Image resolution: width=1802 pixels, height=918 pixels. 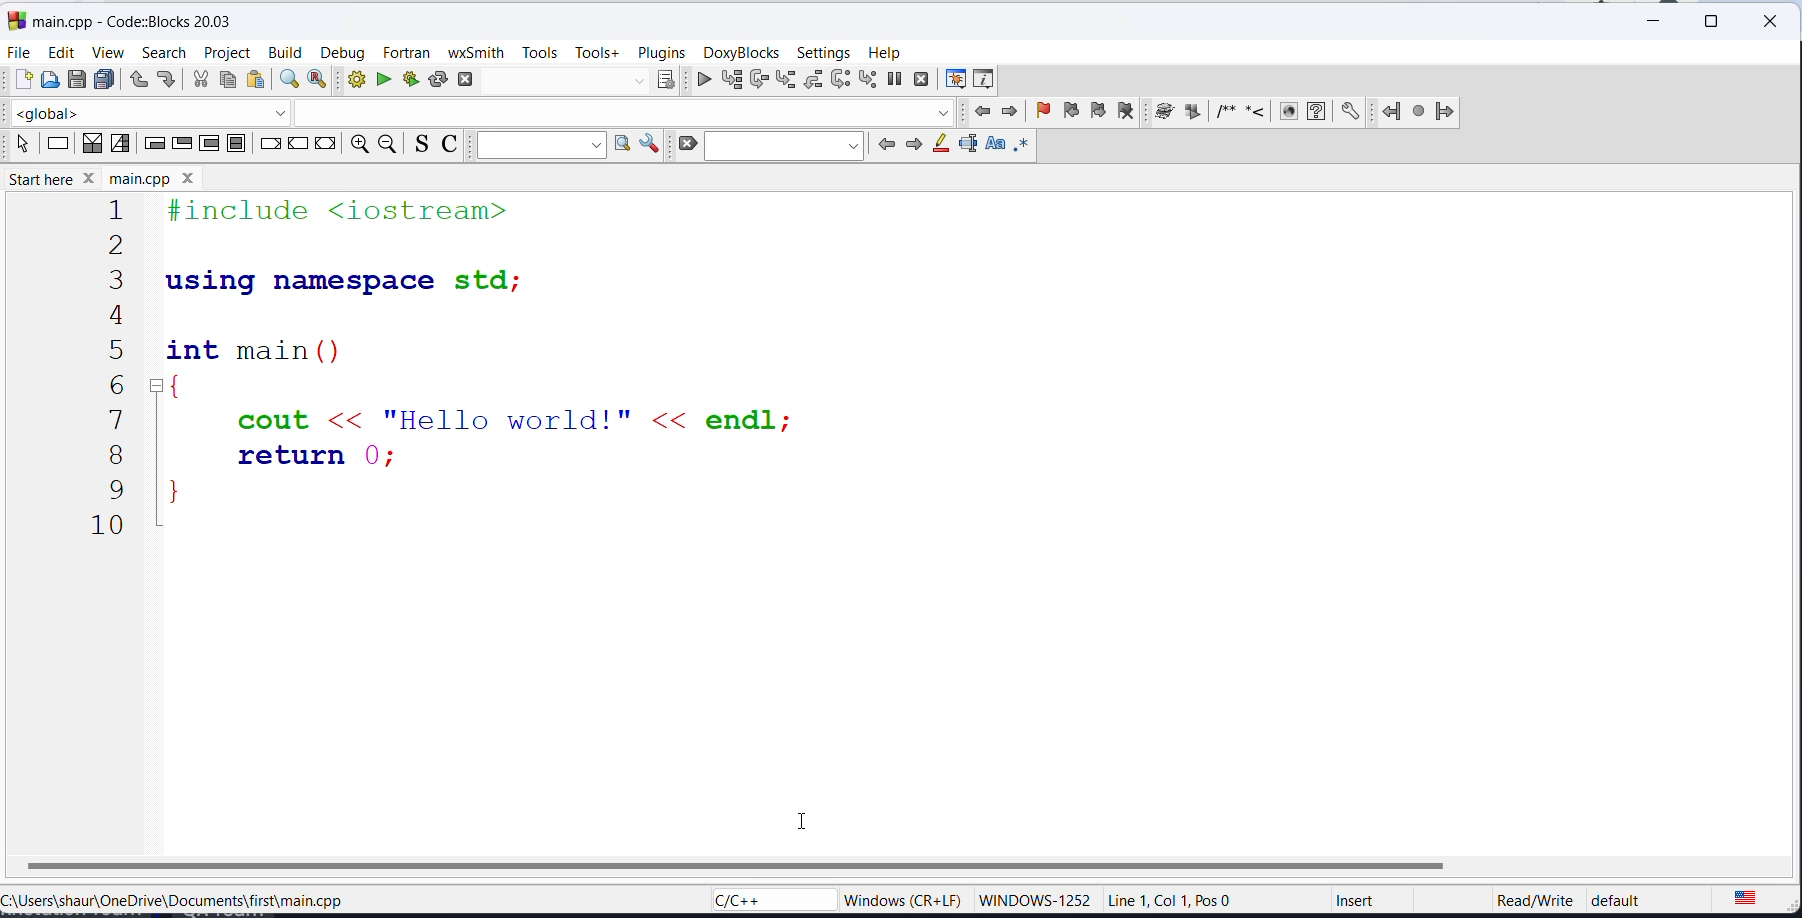 What do you see at coordinates (22, 79) in the screenshot?
I see `NEW FILE` at bounding box center [22, 79].